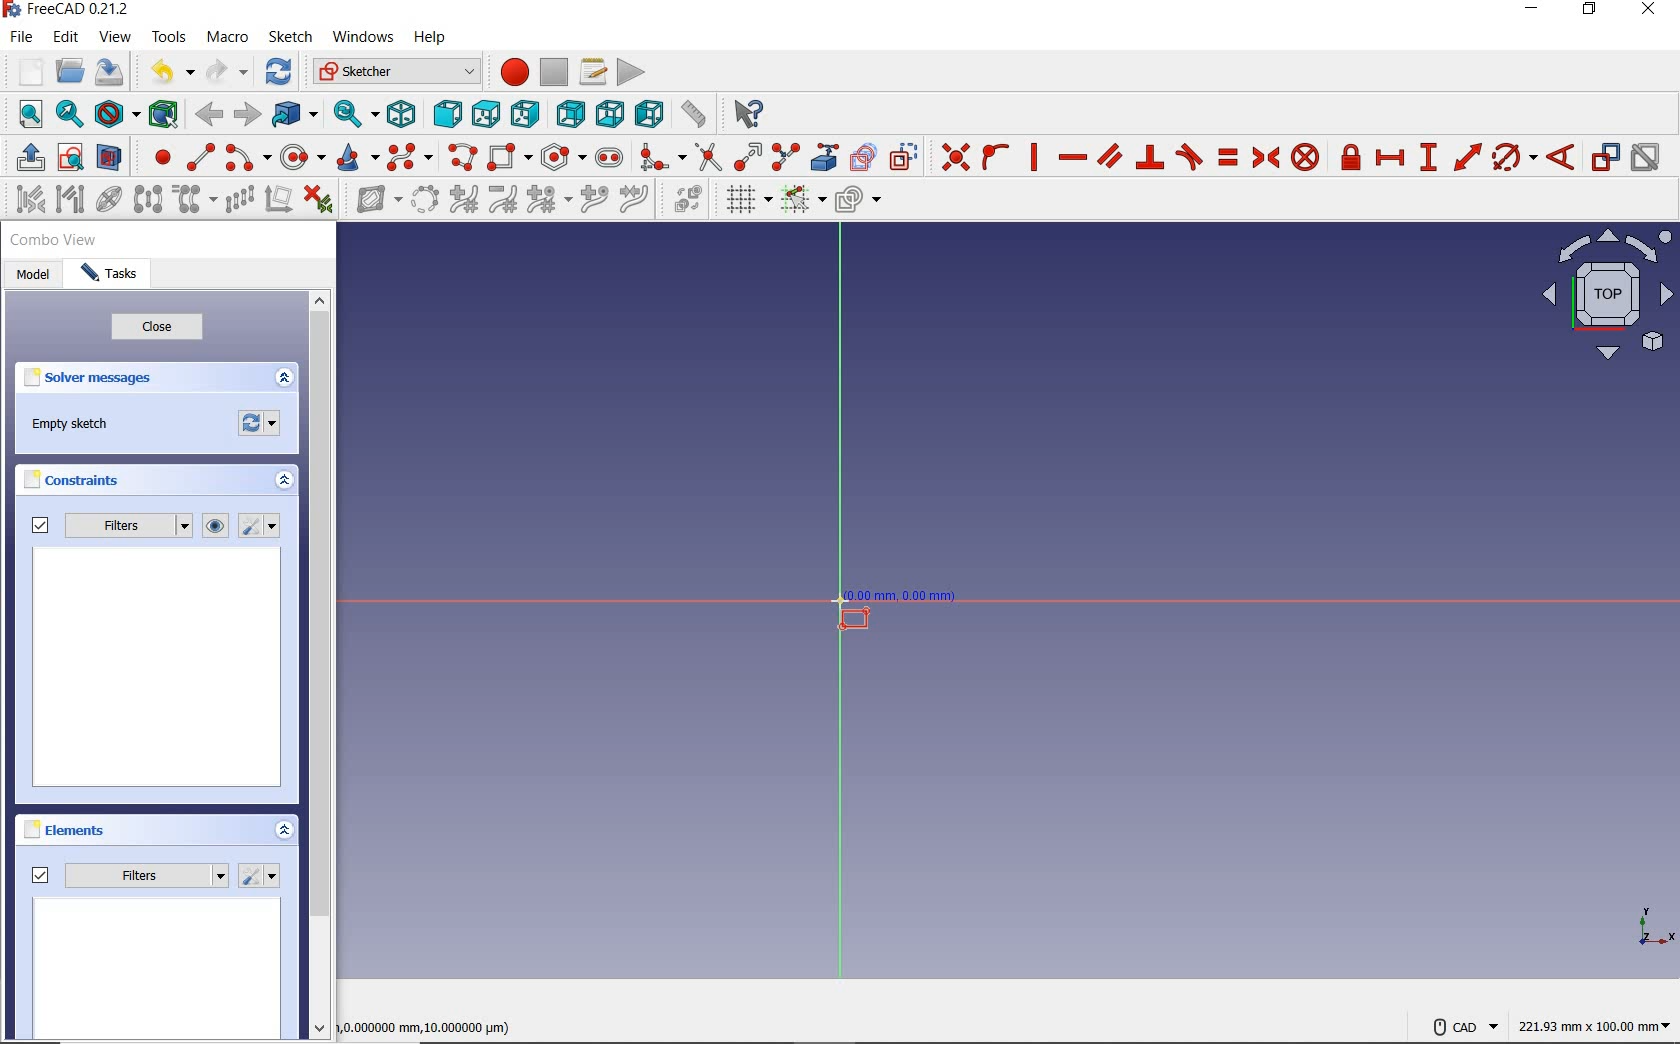 This screenshot has height=1044, width=1680. Describe the element at coordinates (527, 114) in the screenshot. I see `right` at that location.